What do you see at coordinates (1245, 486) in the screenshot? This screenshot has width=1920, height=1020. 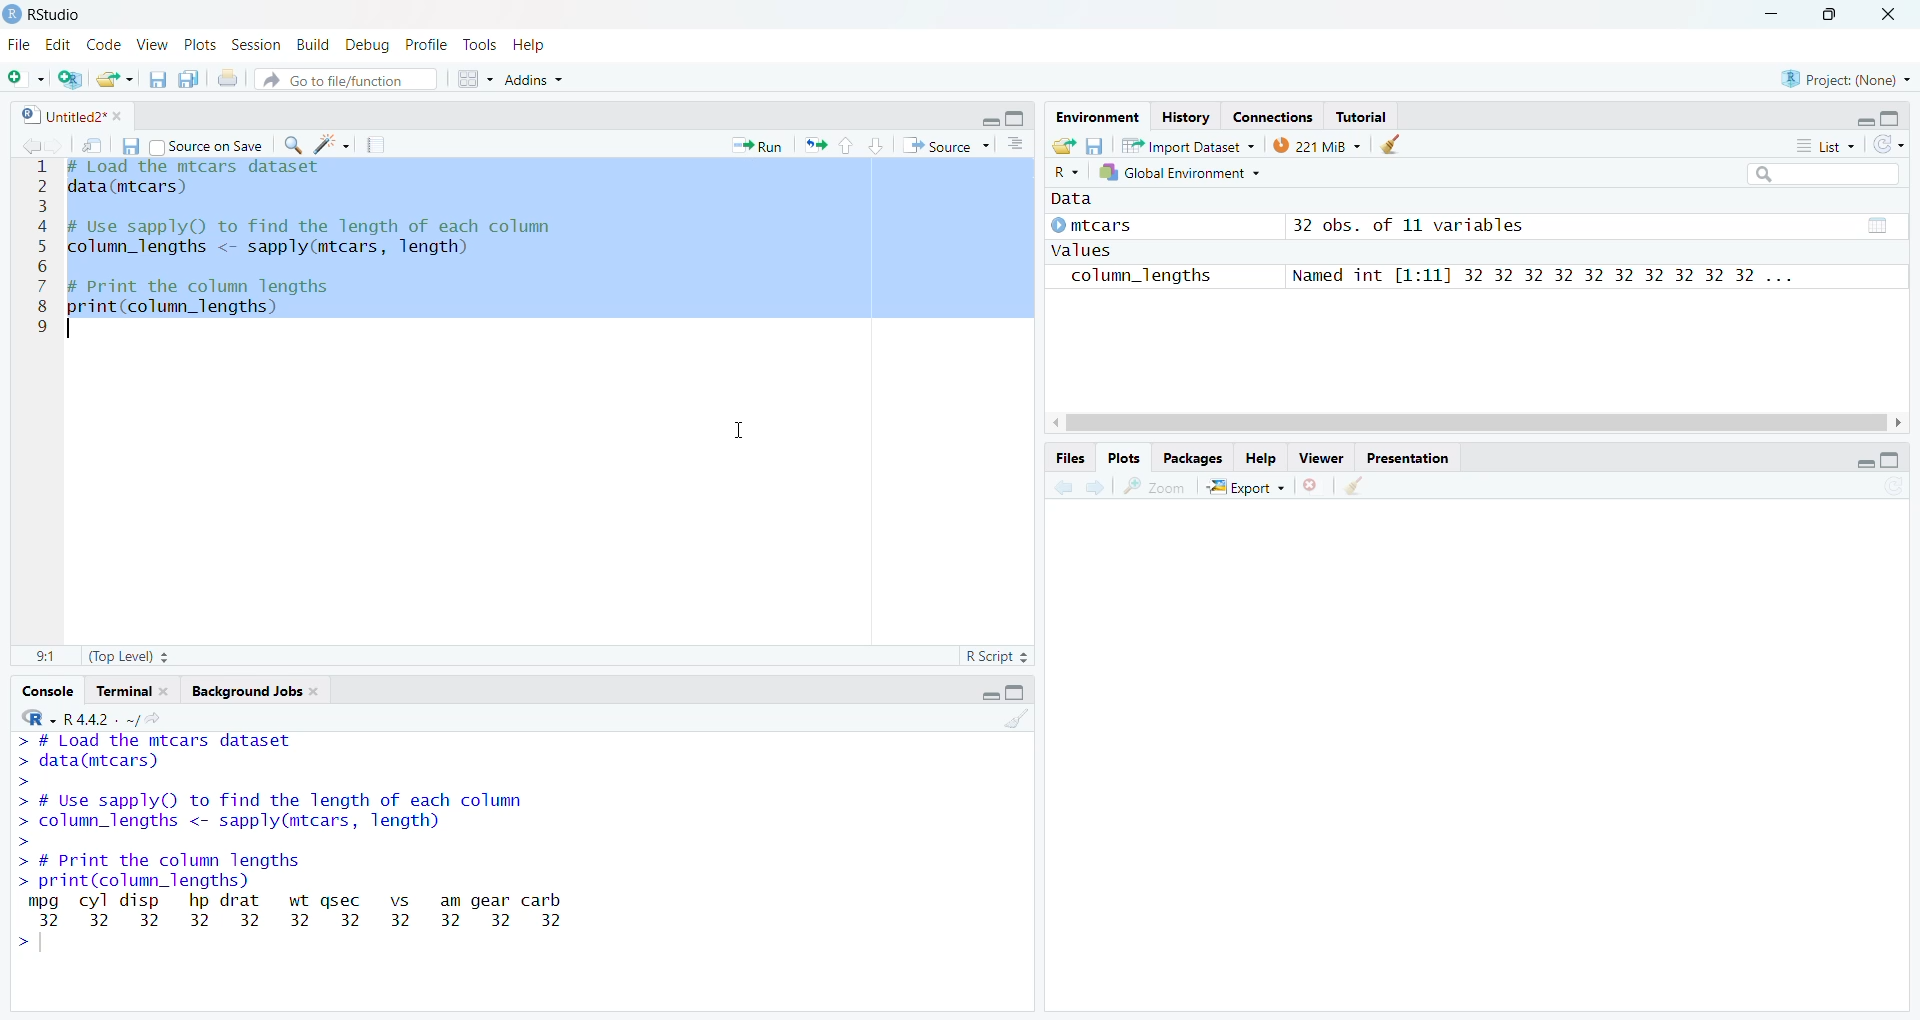 I see `Export` at bounding box center [1245, 486].